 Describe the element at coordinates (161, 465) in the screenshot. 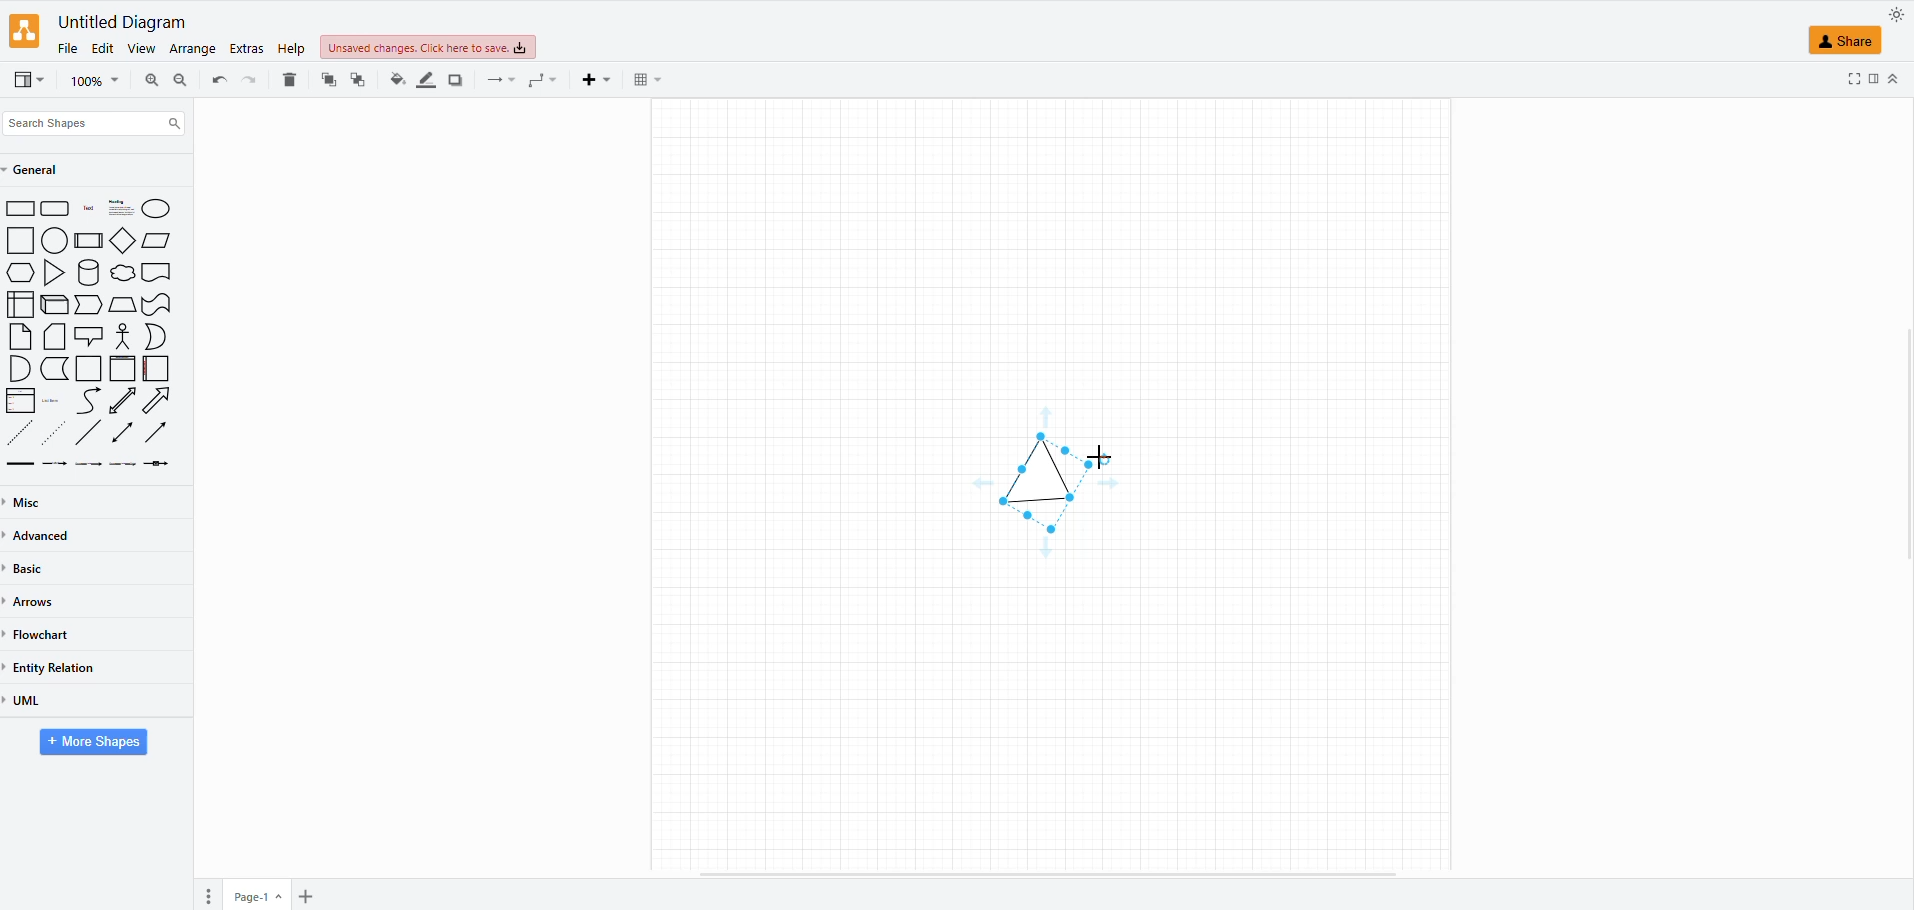

I see `Labelled Arrow` at that location.